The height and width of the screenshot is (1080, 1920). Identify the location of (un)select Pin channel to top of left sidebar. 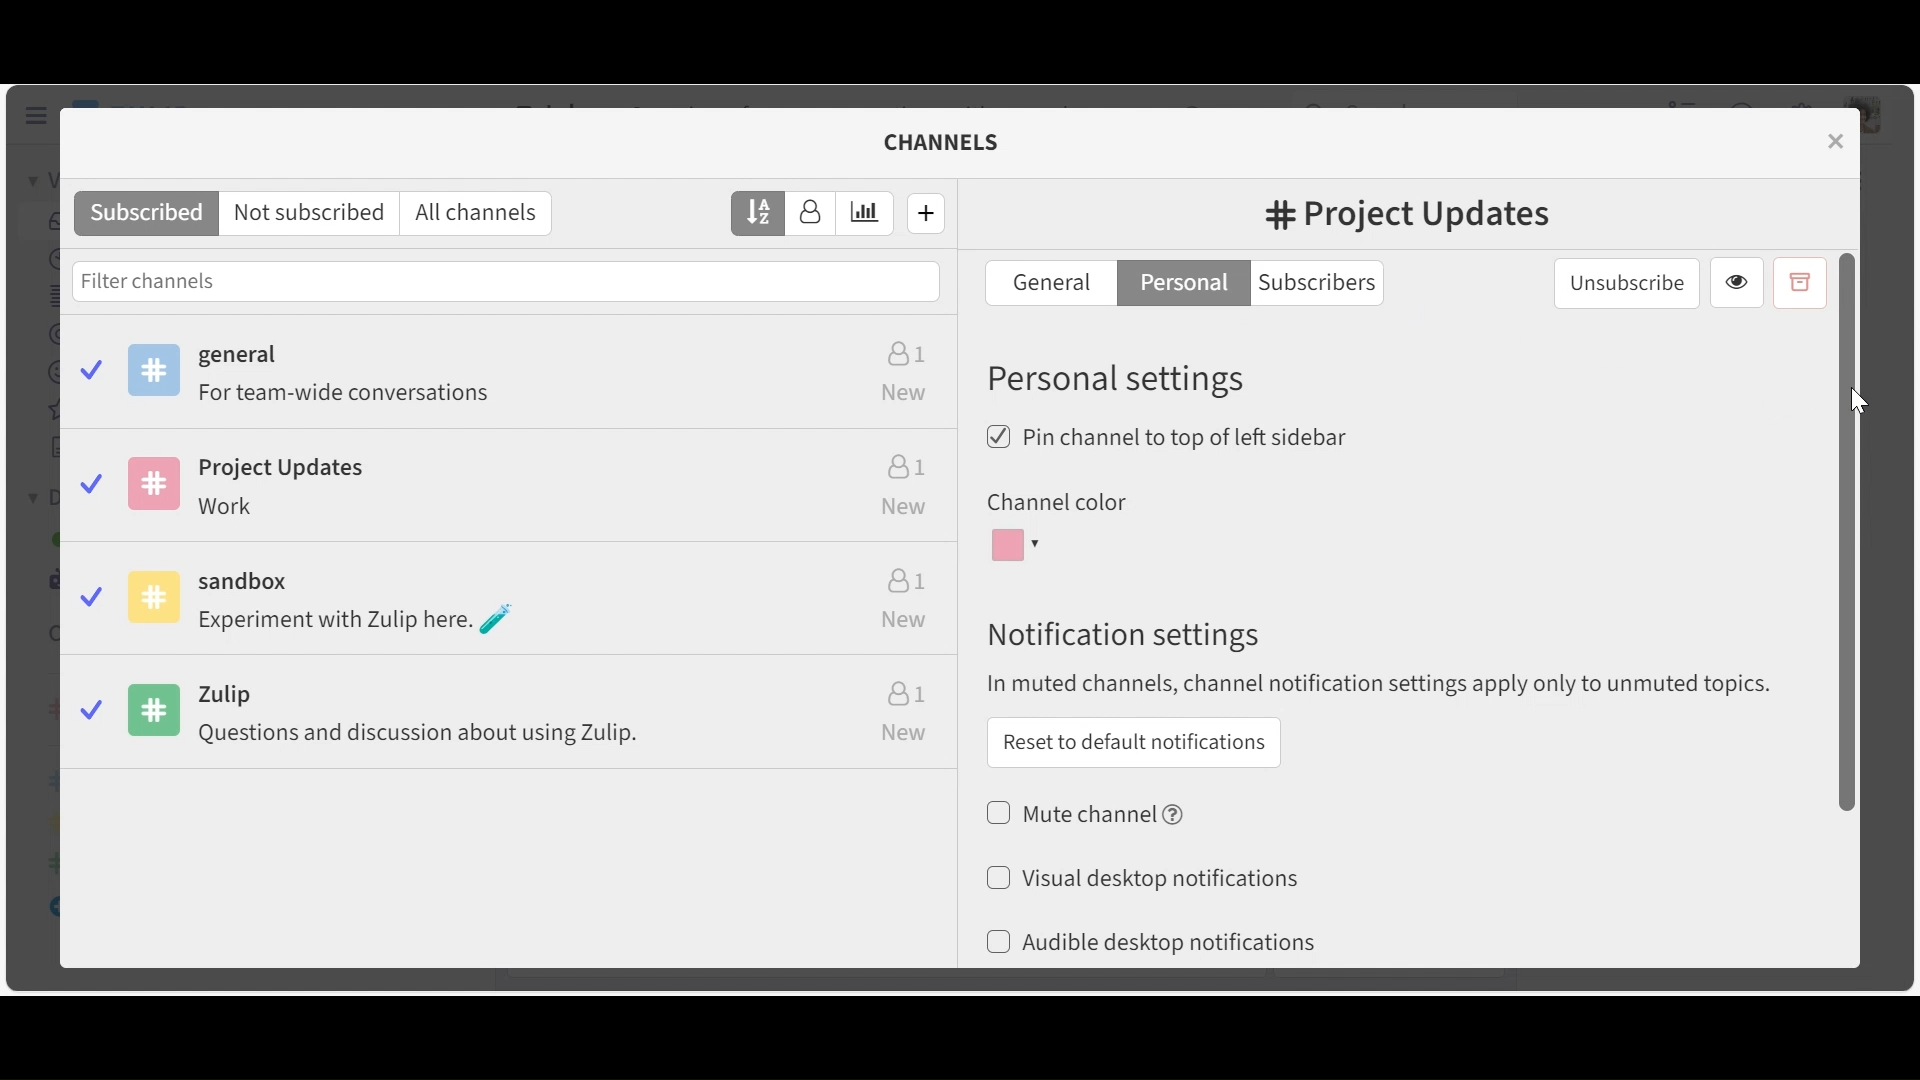
(1168, 437).